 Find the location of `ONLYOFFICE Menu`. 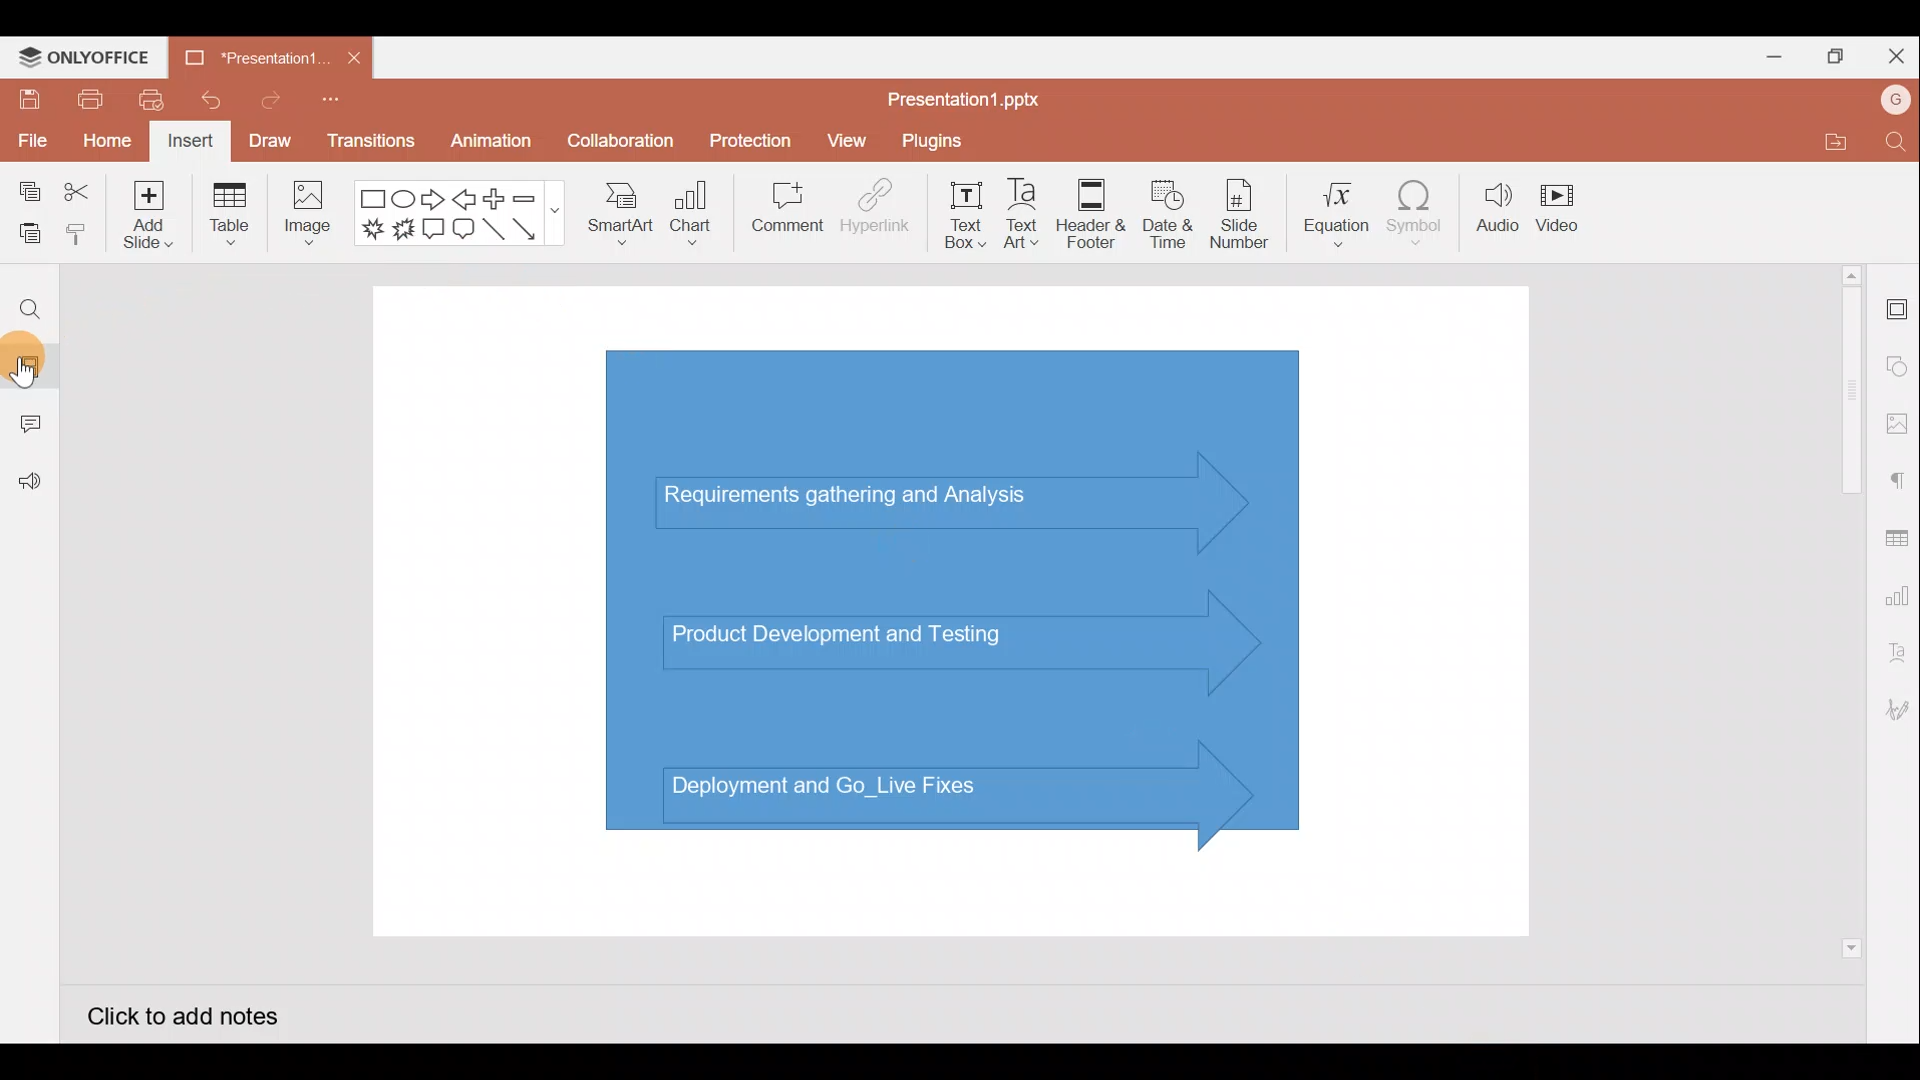

ONLYOFFICE Menu is located at coordinates (95, 58).